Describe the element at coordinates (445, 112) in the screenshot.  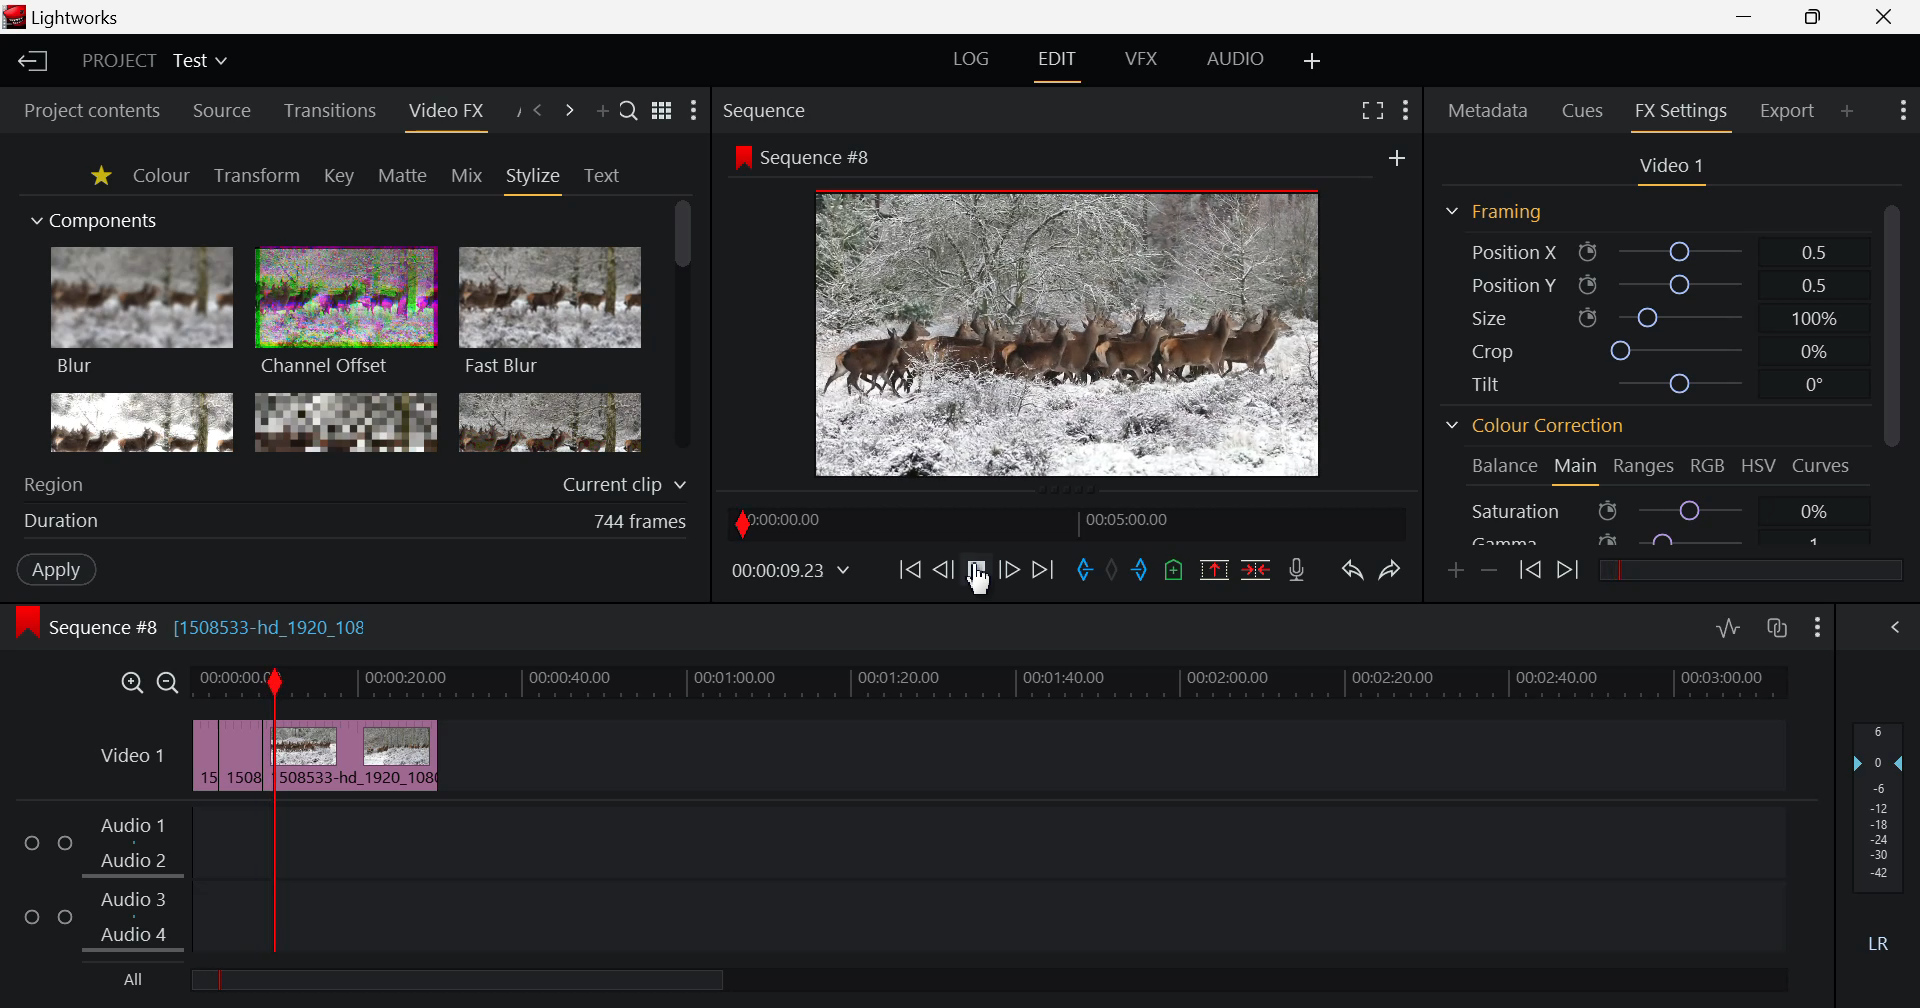
I see `Video FX` at that location.